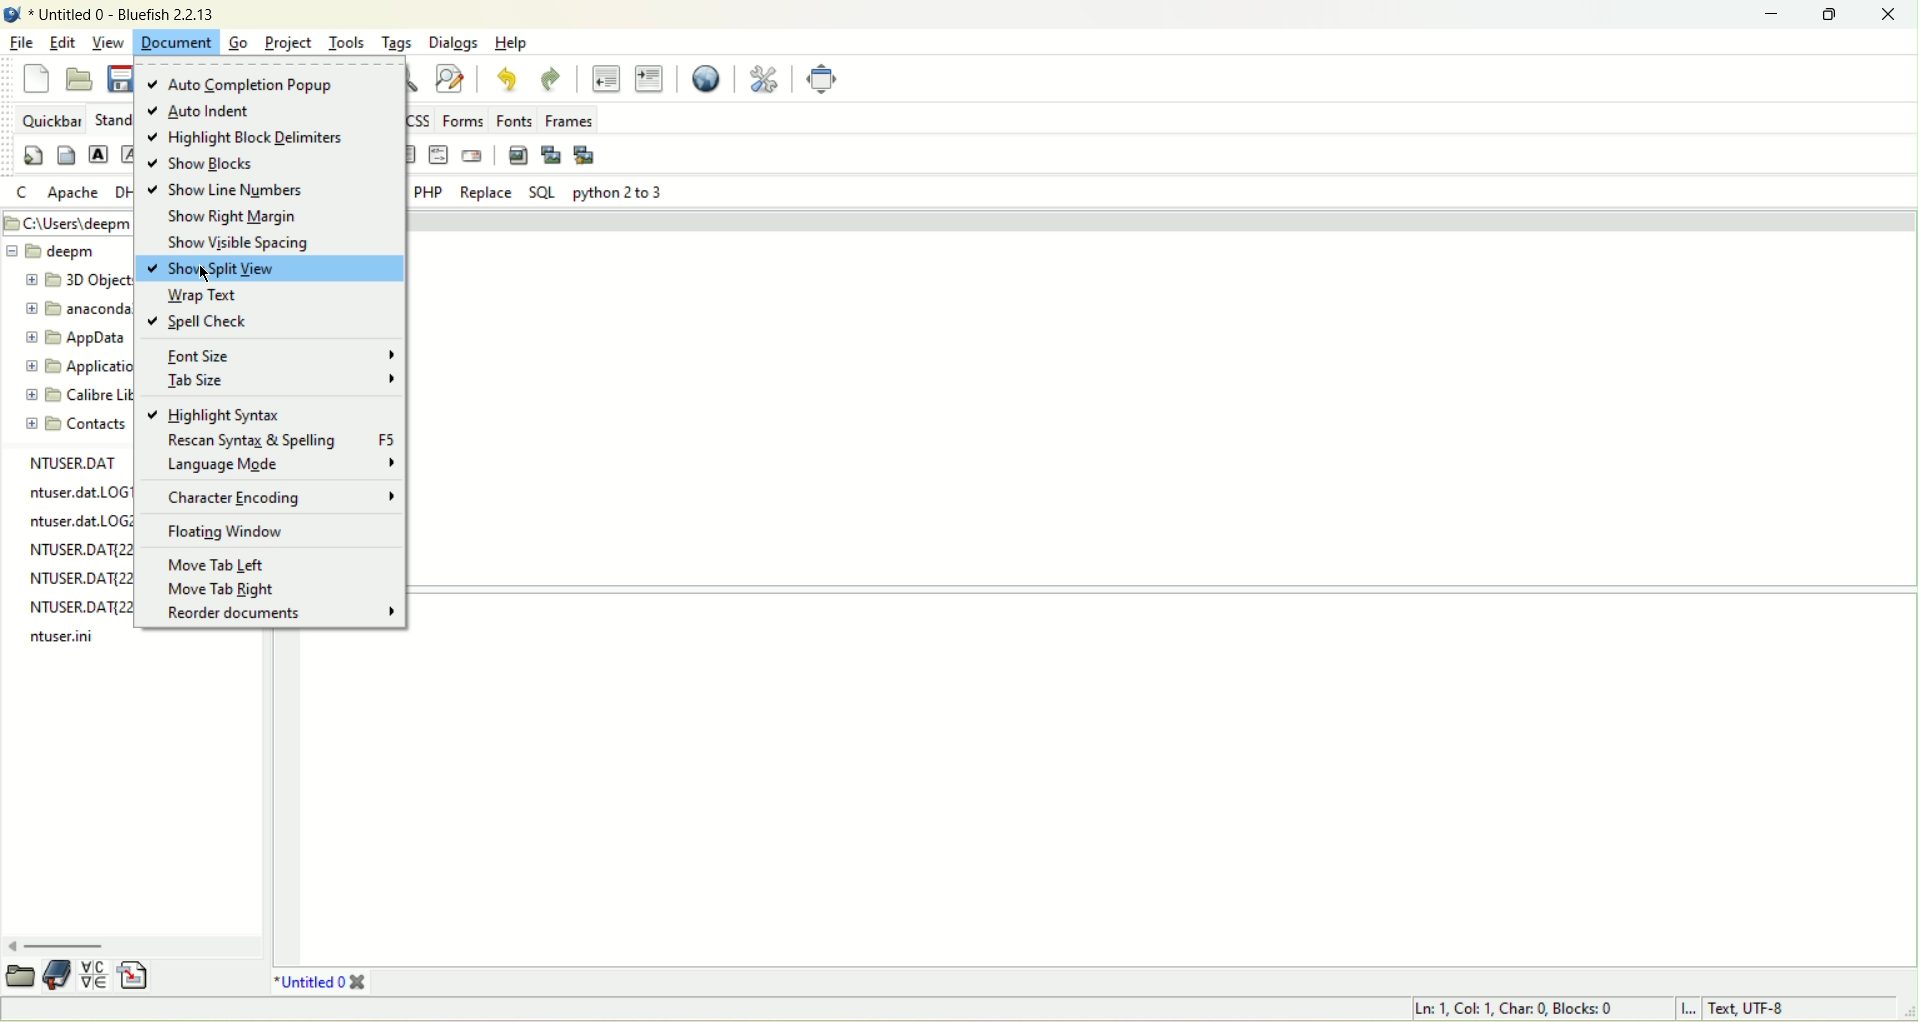 The width and height of the screenshot is (1918, 1022). Describe the element at coordinates (1788, 1010) in the screenshot. I see `character encoding` at that location.